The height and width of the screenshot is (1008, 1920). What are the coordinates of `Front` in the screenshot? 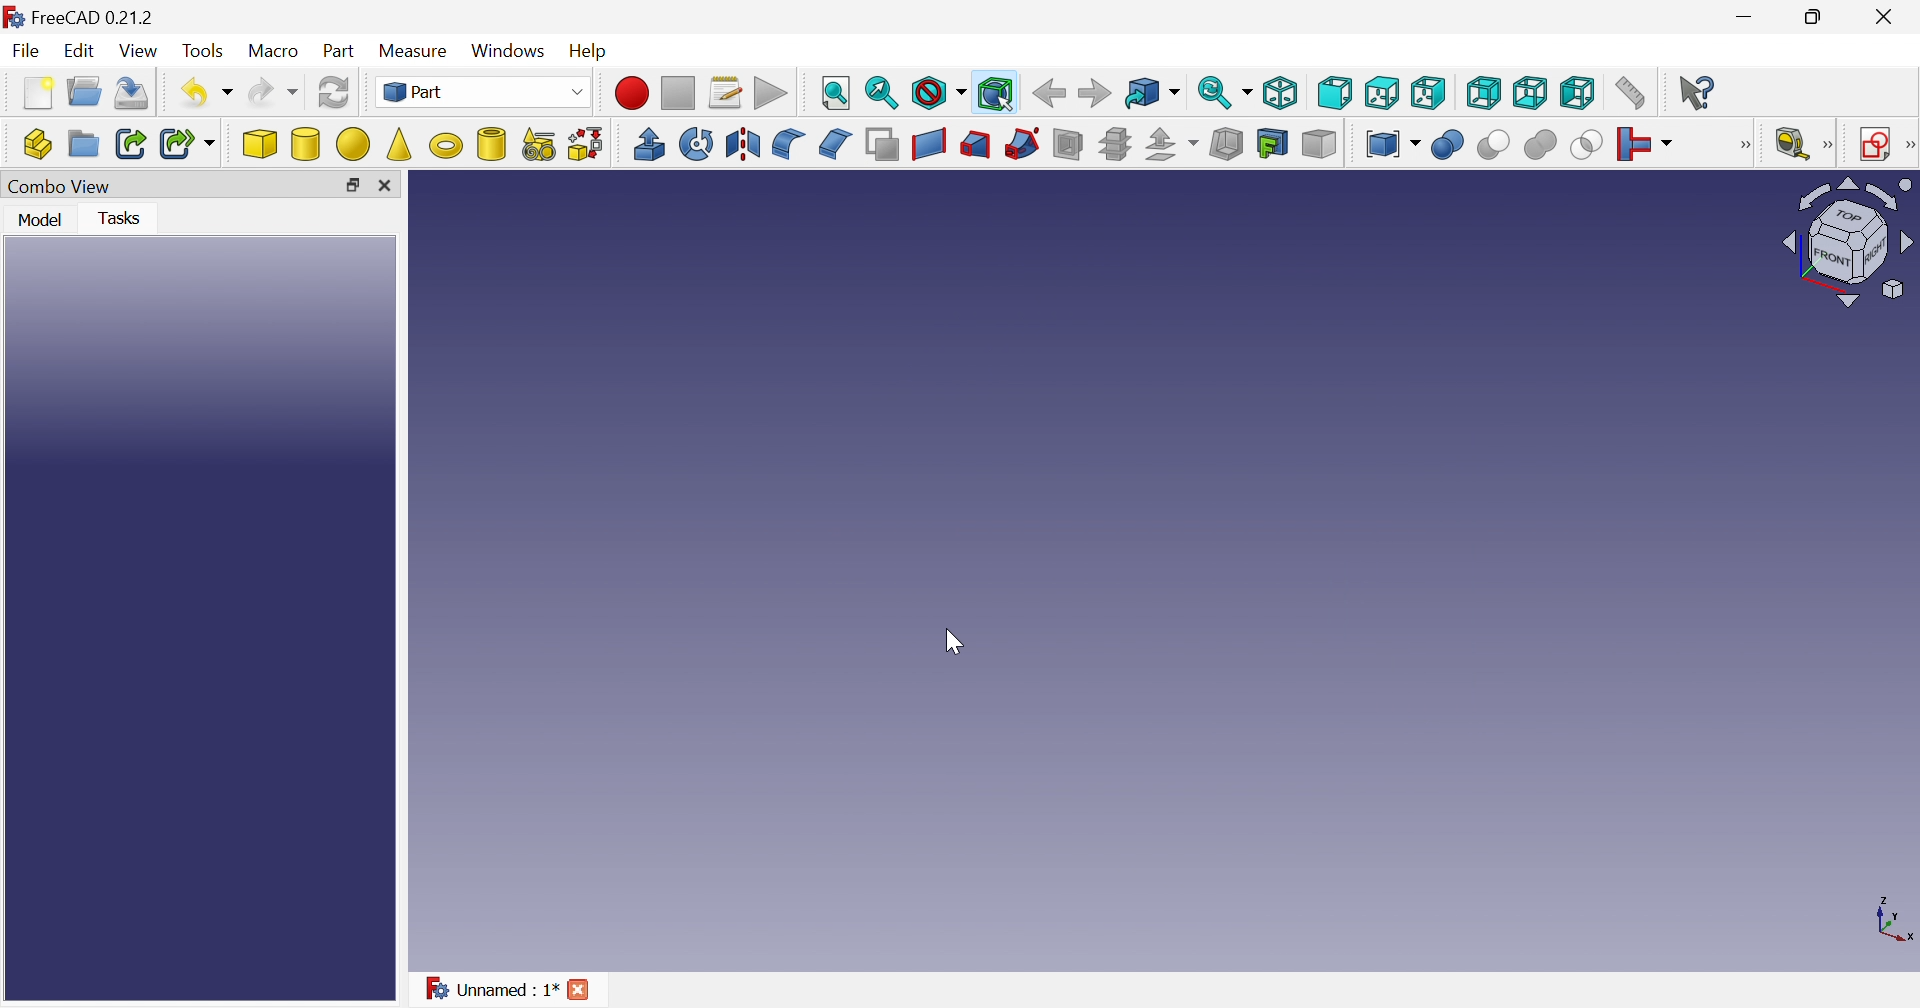 It's located at (1336, 93).